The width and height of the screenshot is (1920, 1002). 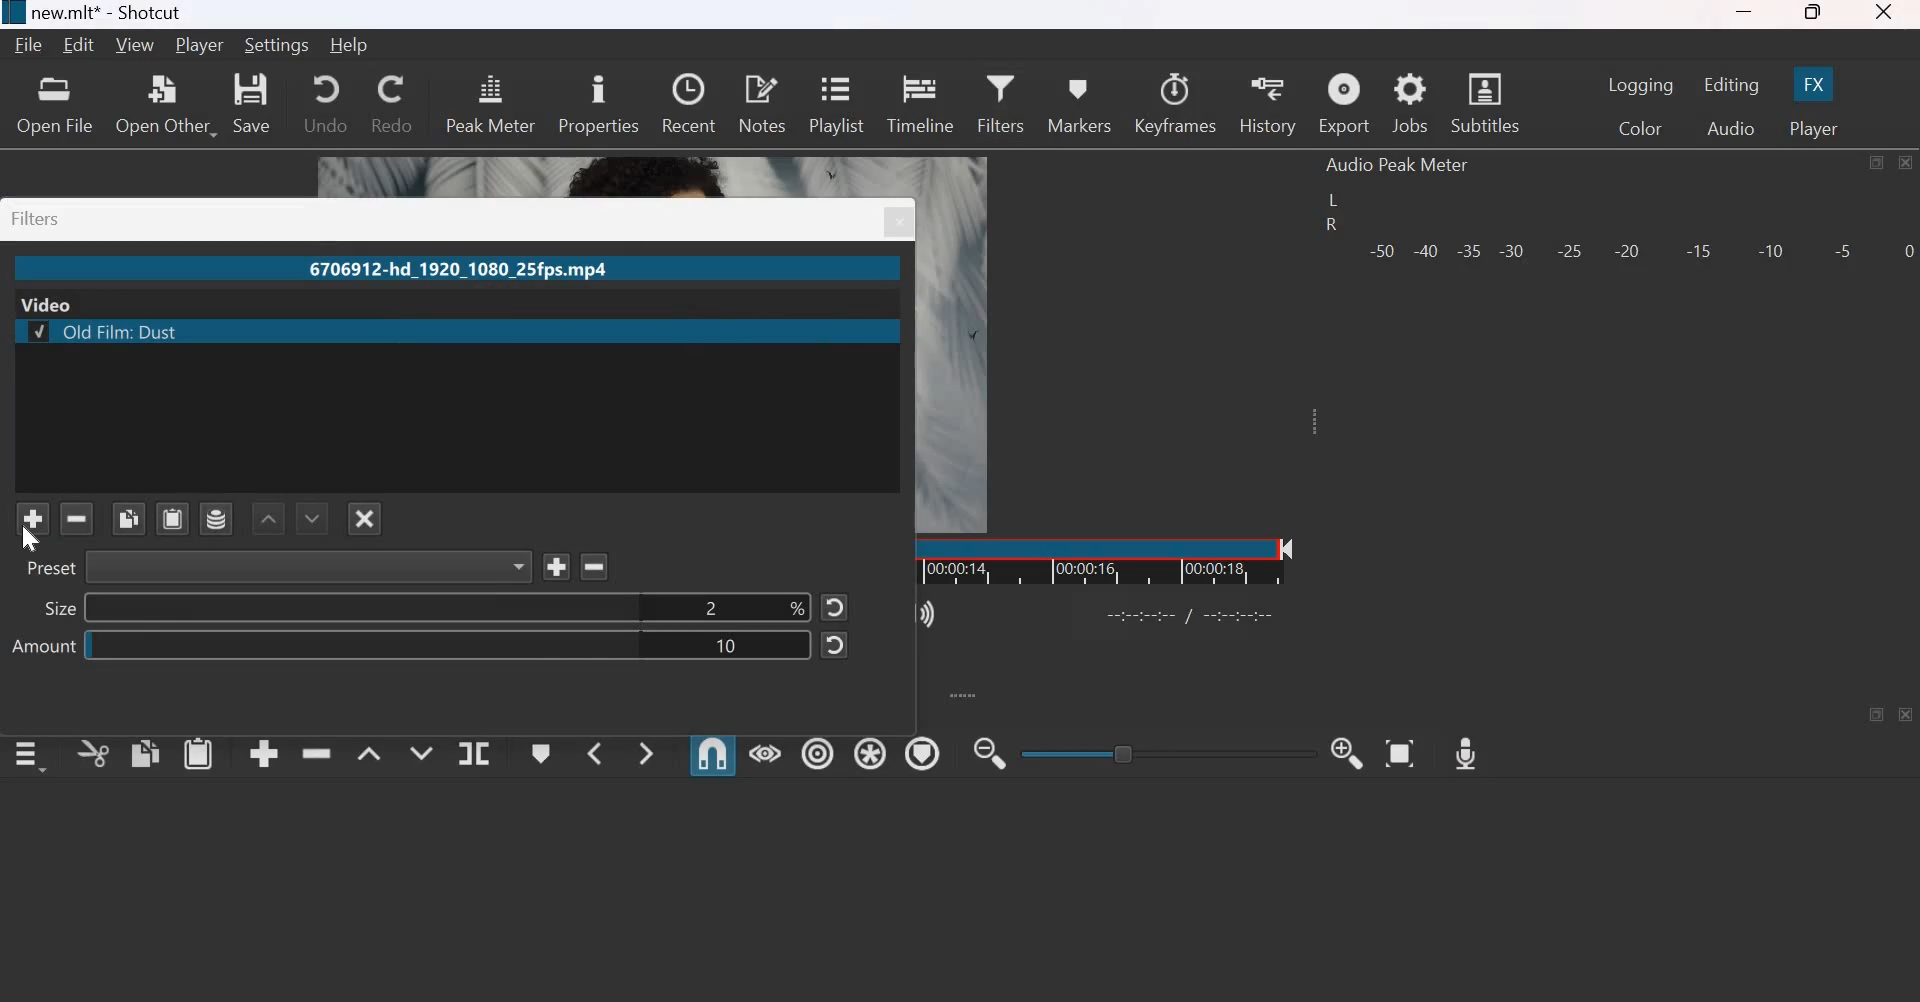 I want to click on close, so click(x=897, y=221).